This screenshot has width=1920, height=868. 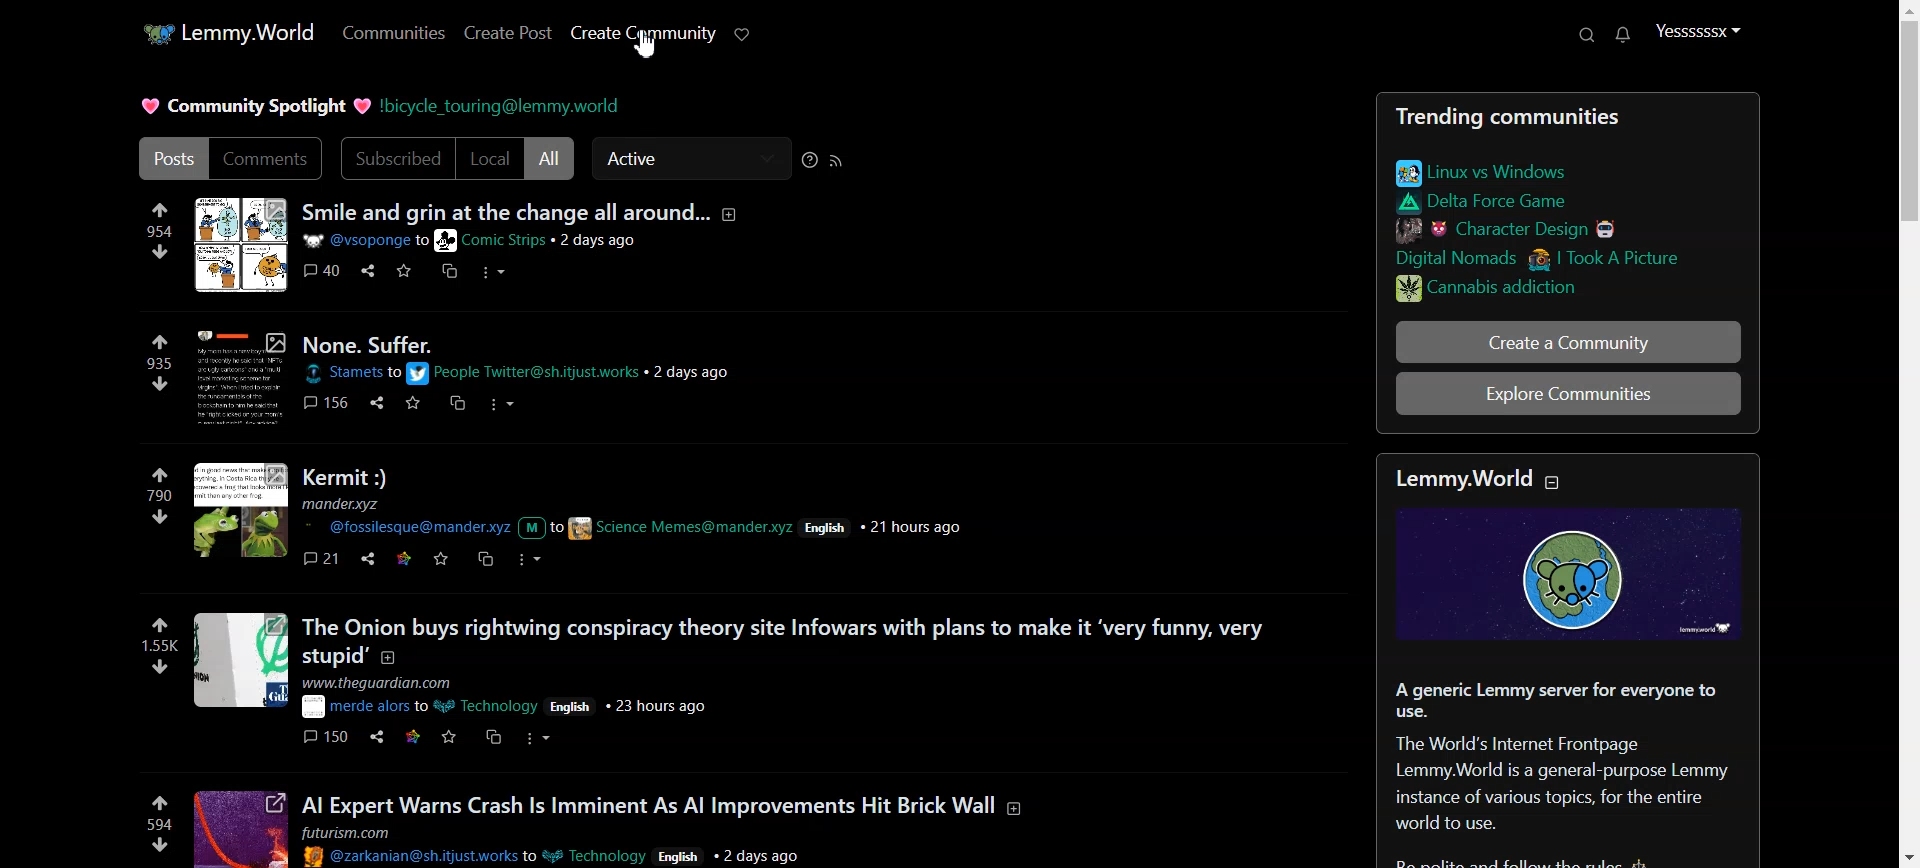 What do you see at coordinates (1558, 119) in the screenshot?
I see `trending` at bounding box center [1558, 119].